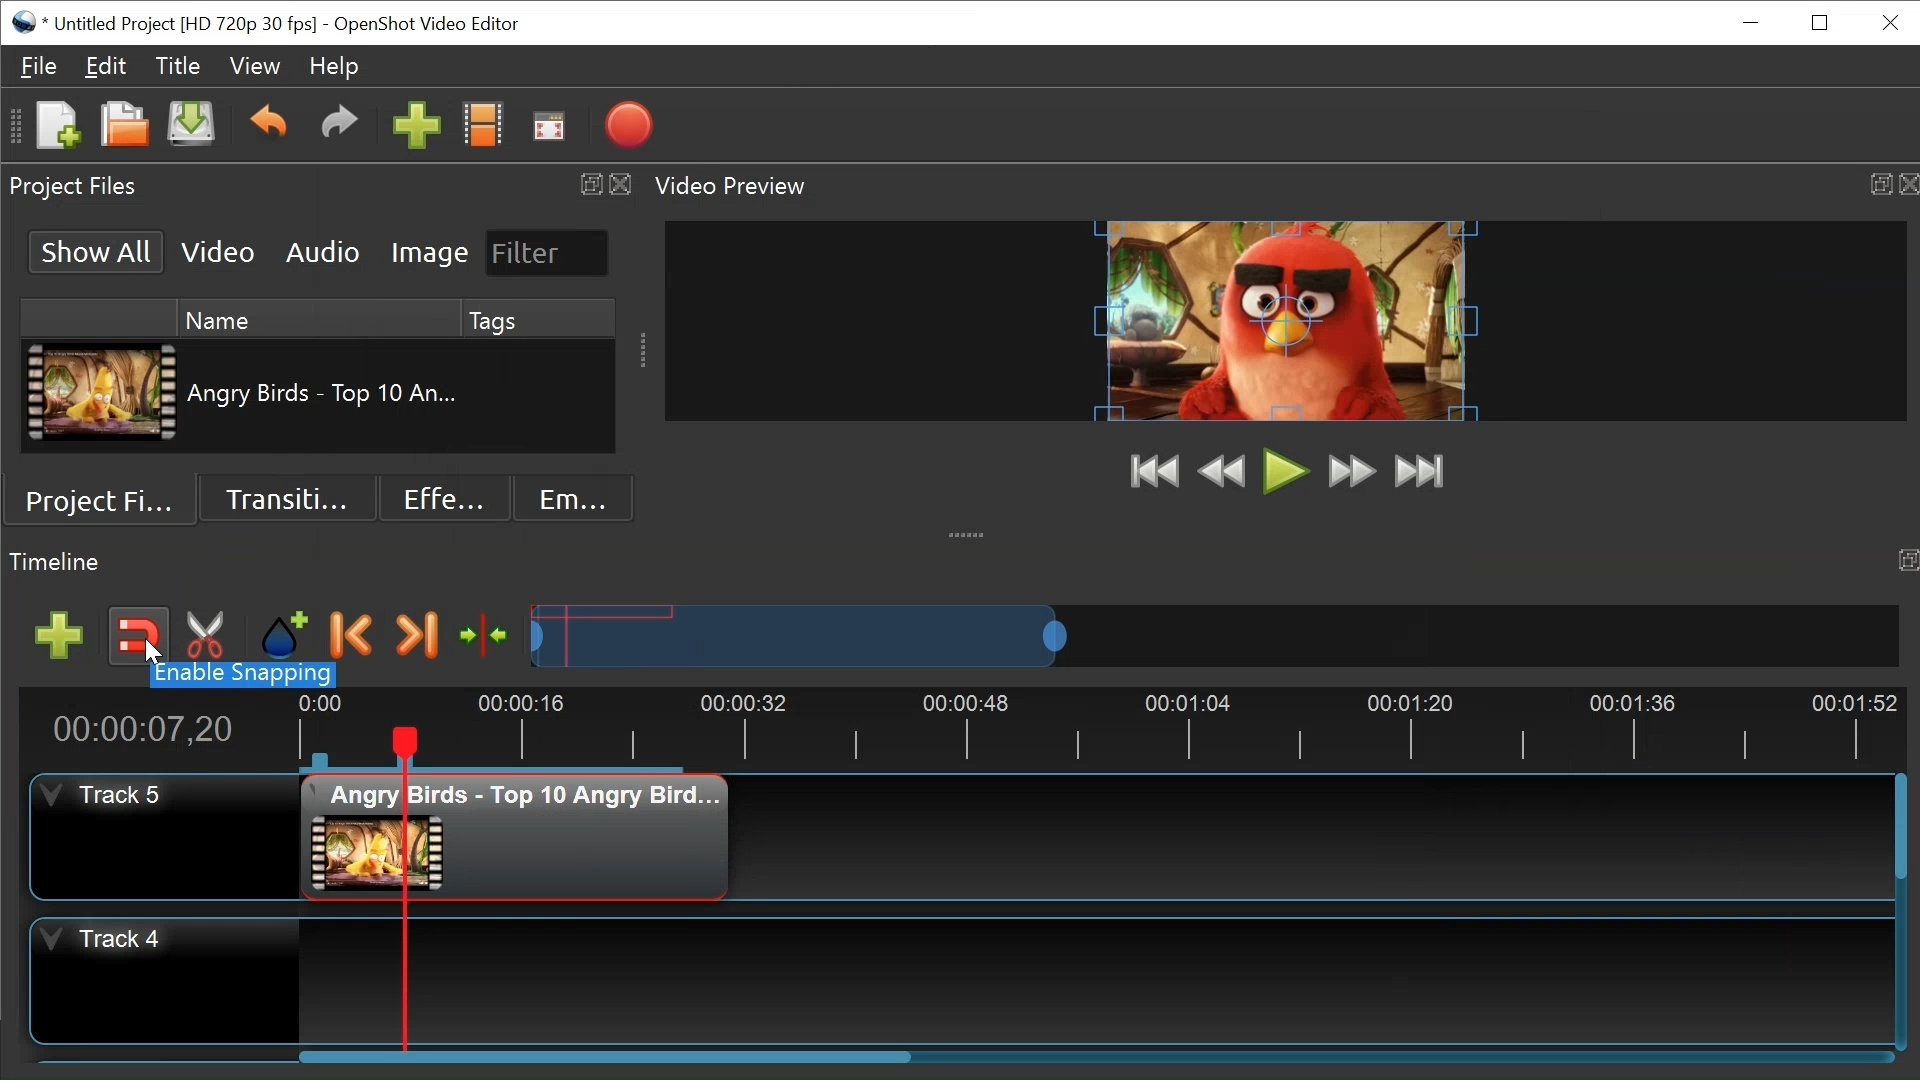 The width and height of the screenshot is (1920, 1080). Describe the element at coordinates (518, 836) in the screenshot. I see `Clip at the track Panel` at that location.